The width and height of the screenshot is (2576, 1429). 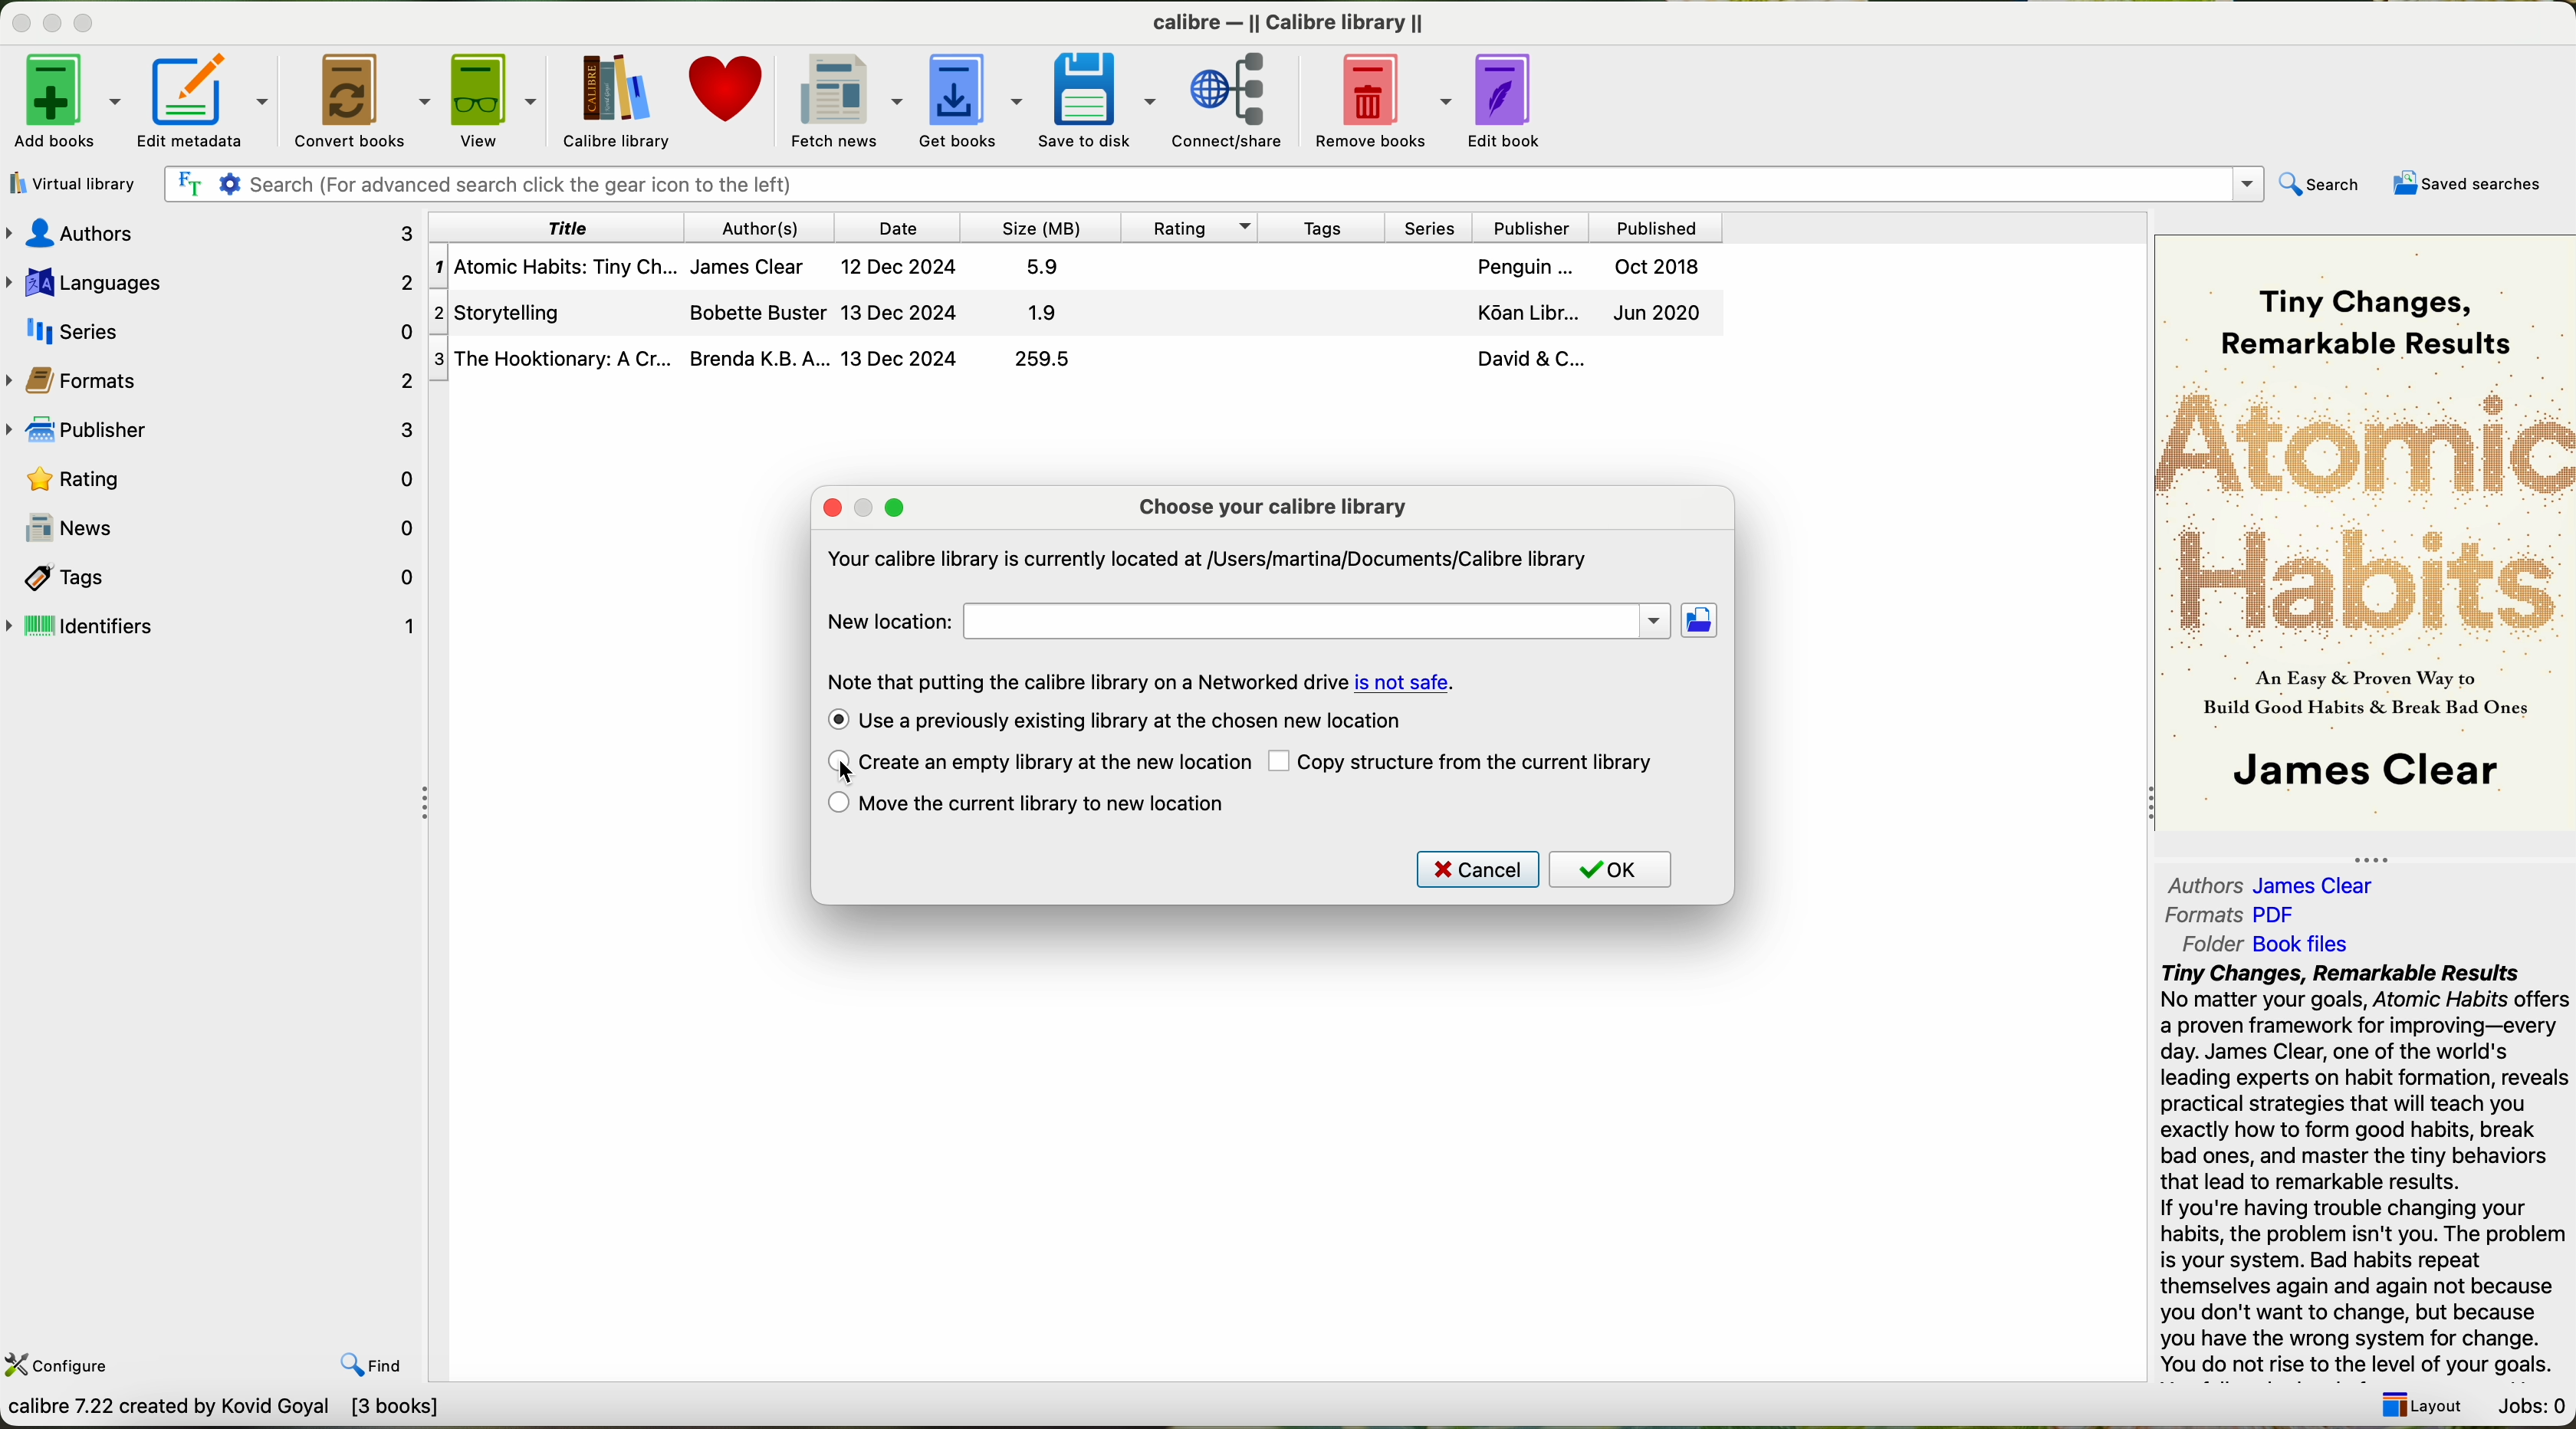 What do you see at coordinates (898, 227) in the screenshot?
I see `date` at bounding box center [898, 227].